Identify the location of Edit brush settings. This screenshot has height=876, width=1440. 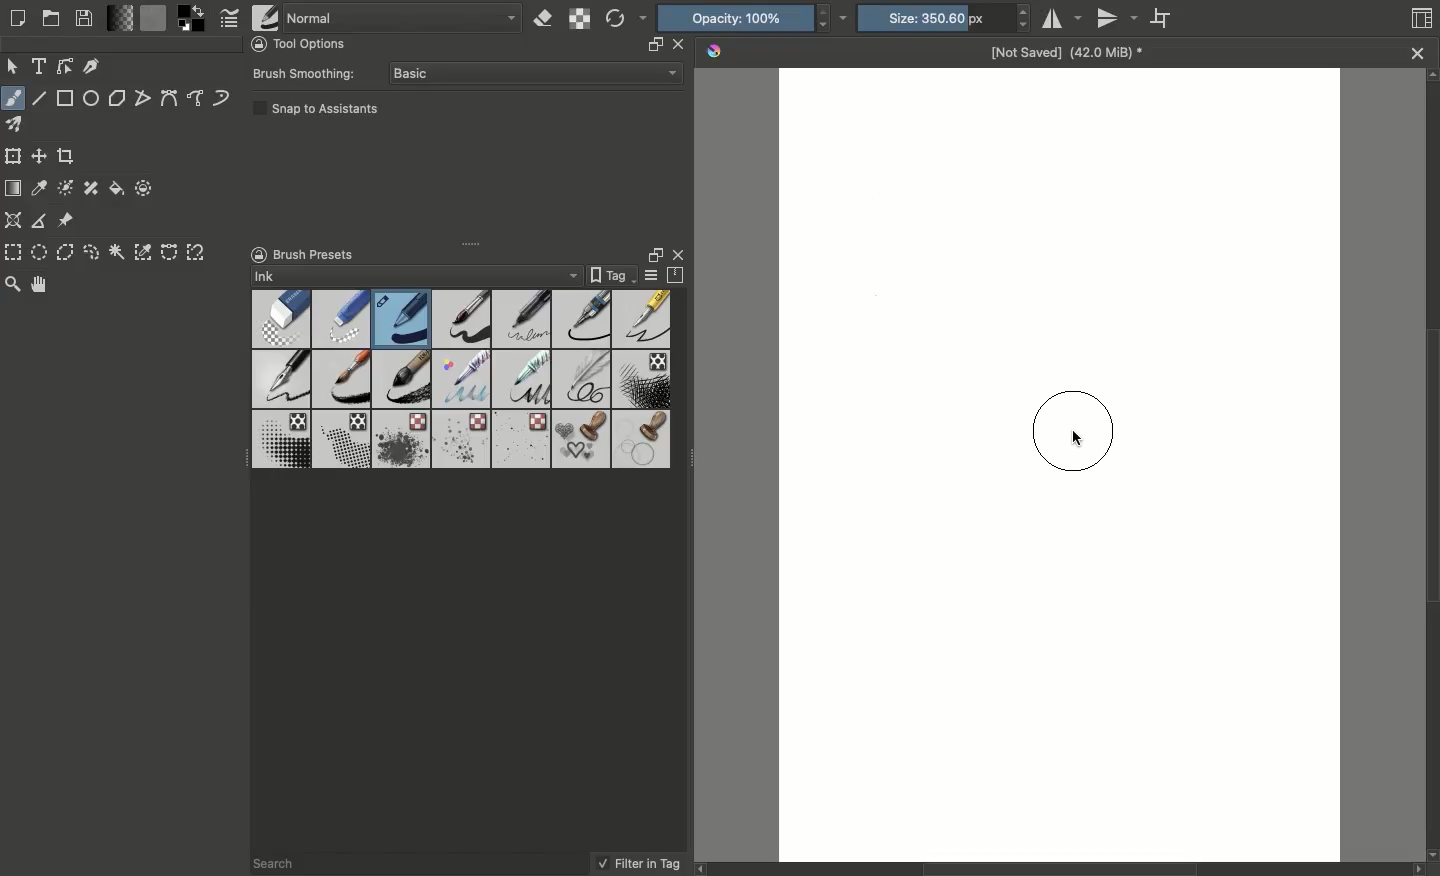
(233, 19).